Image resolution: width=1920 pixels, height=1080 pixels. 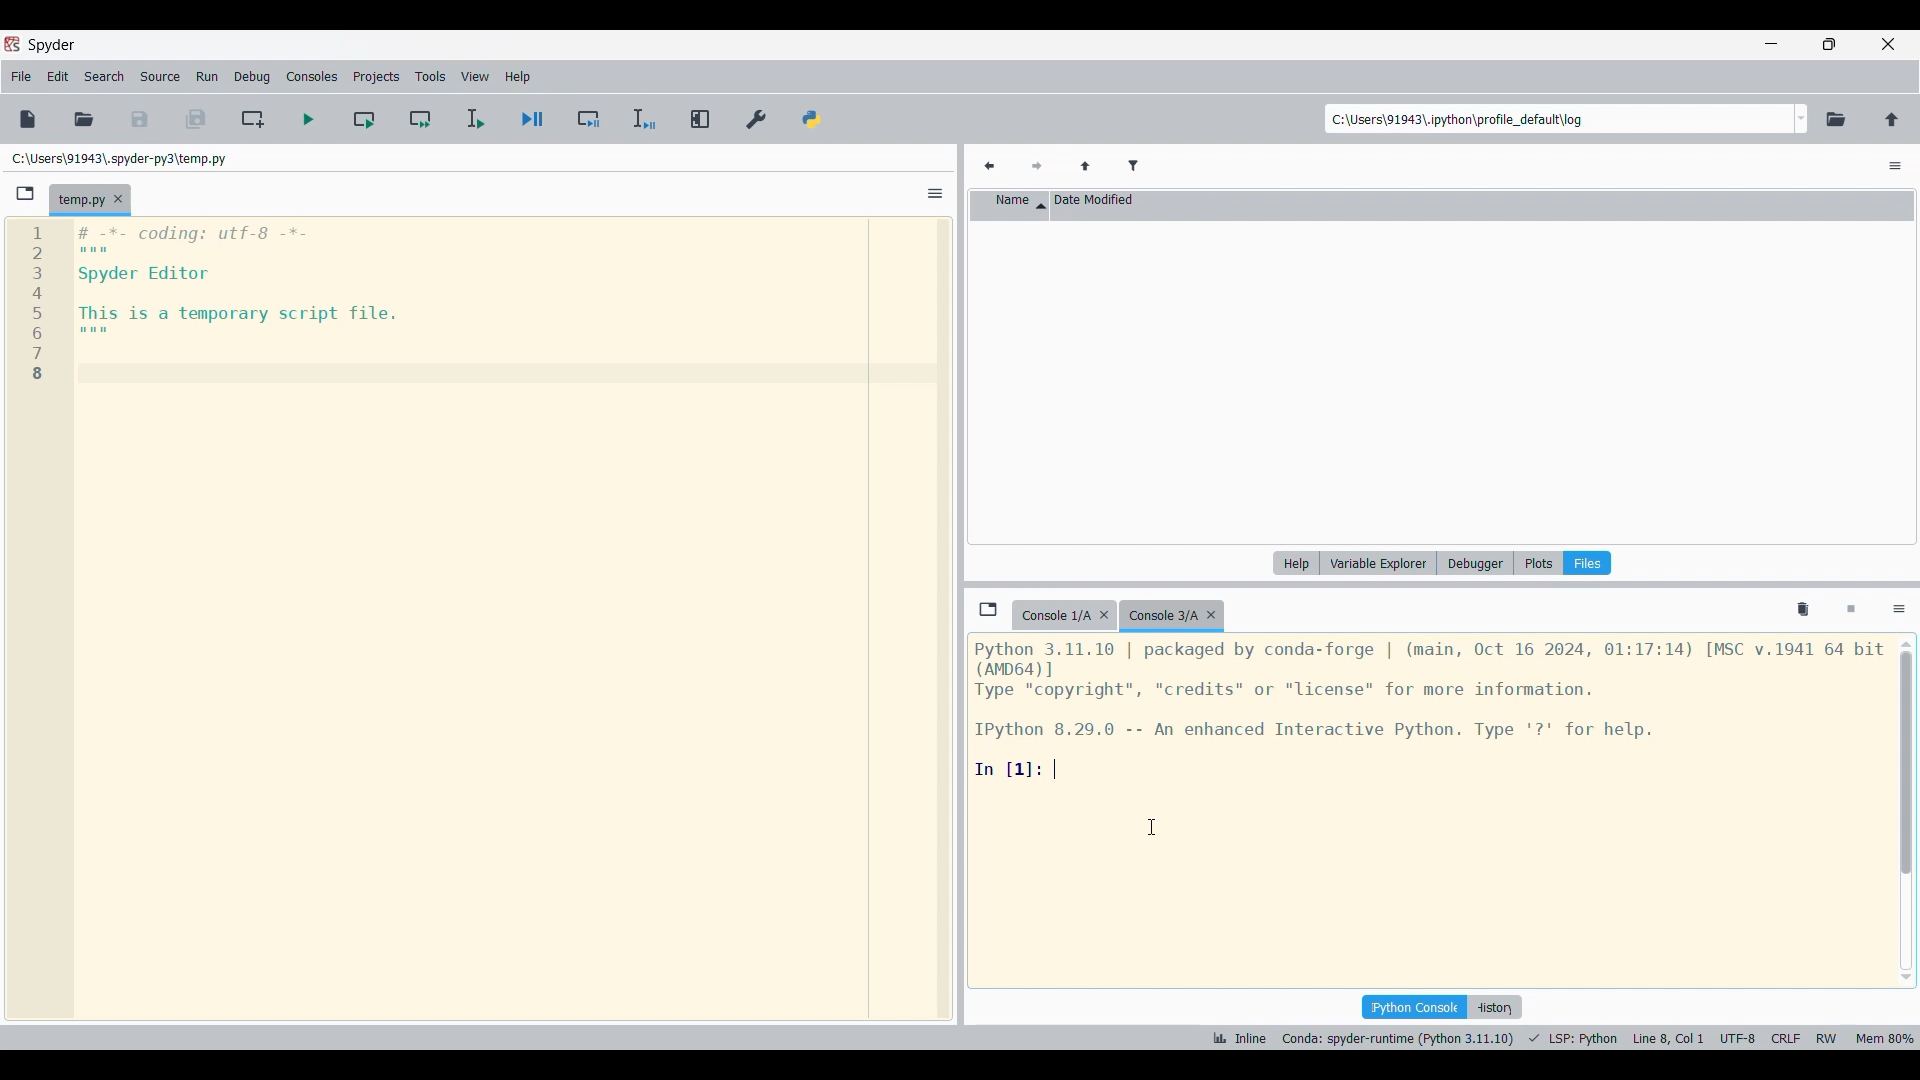 I want to click on Close, so click(x=1104, y=615).